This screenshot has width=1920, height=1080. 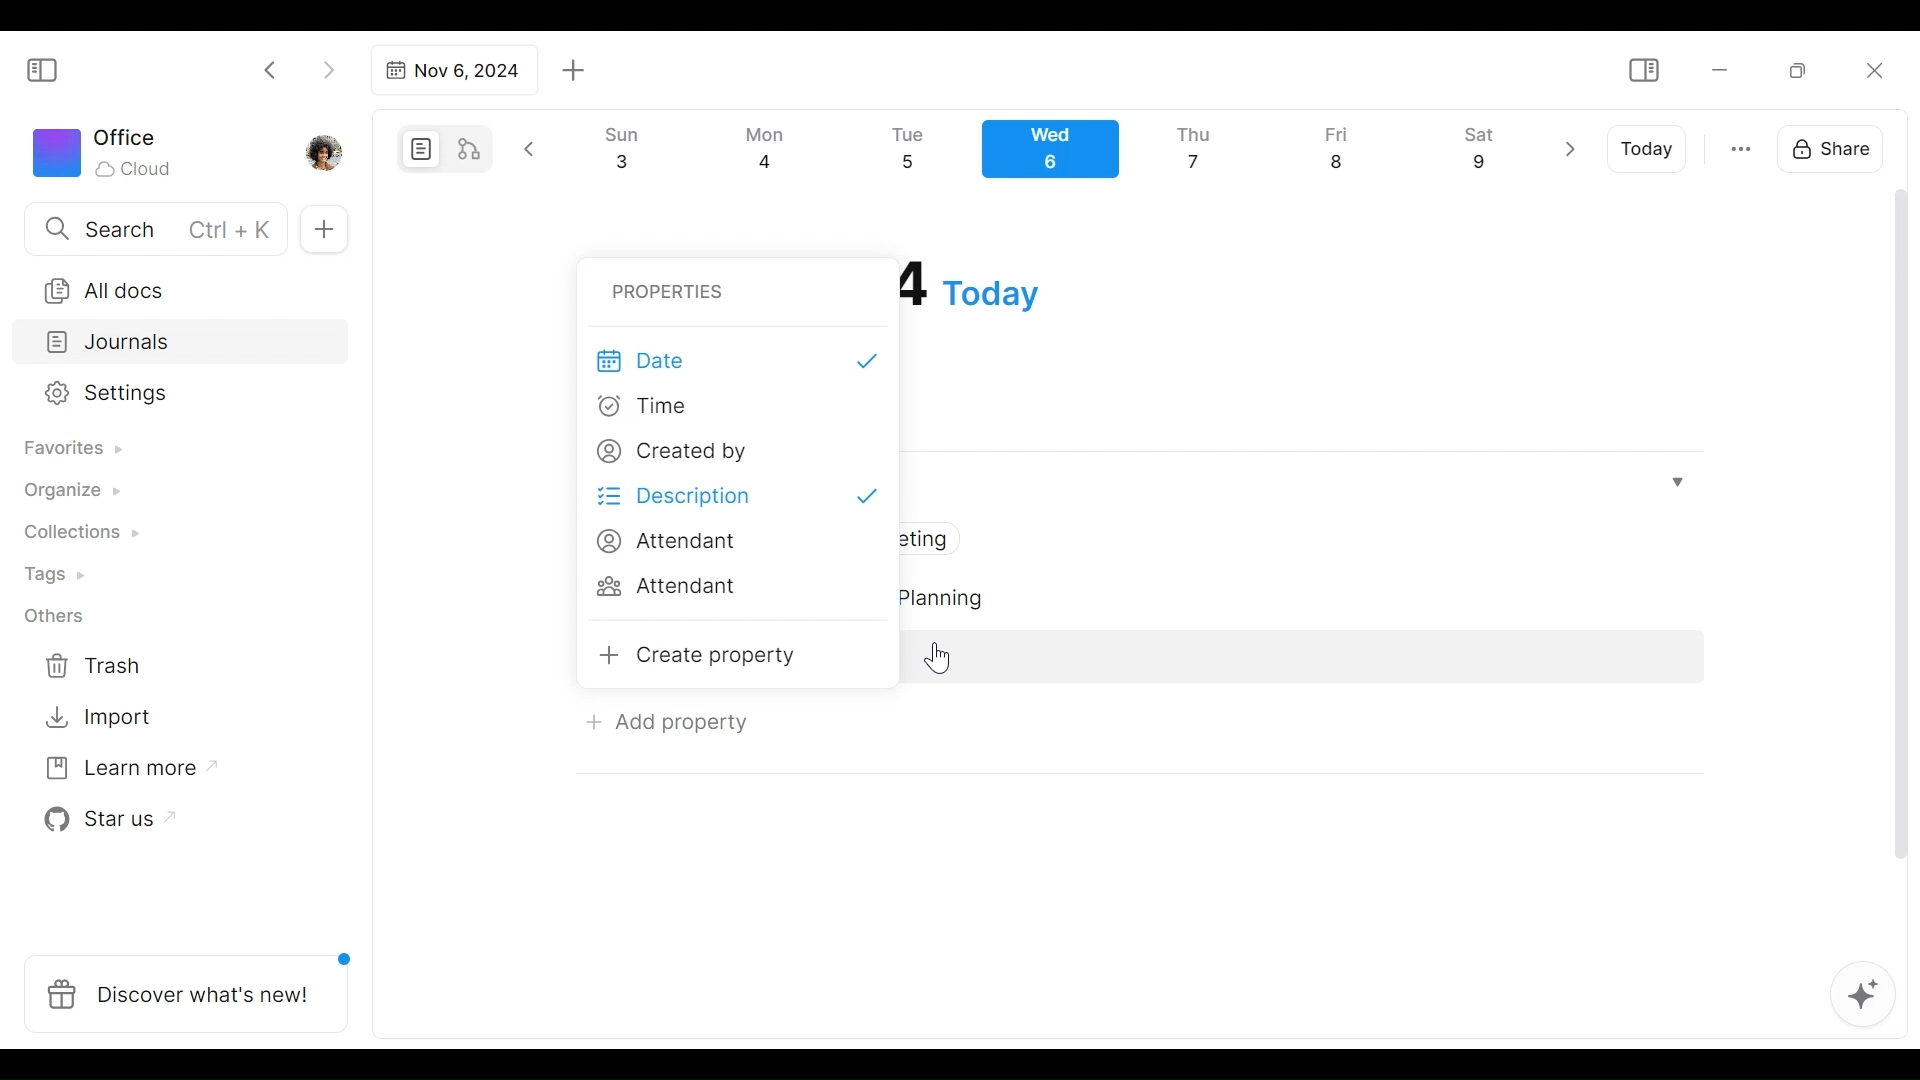 What do you see at coordinates (1649, 149) in the screenshot?
I see `Today` at bounding box center [1649, 149].